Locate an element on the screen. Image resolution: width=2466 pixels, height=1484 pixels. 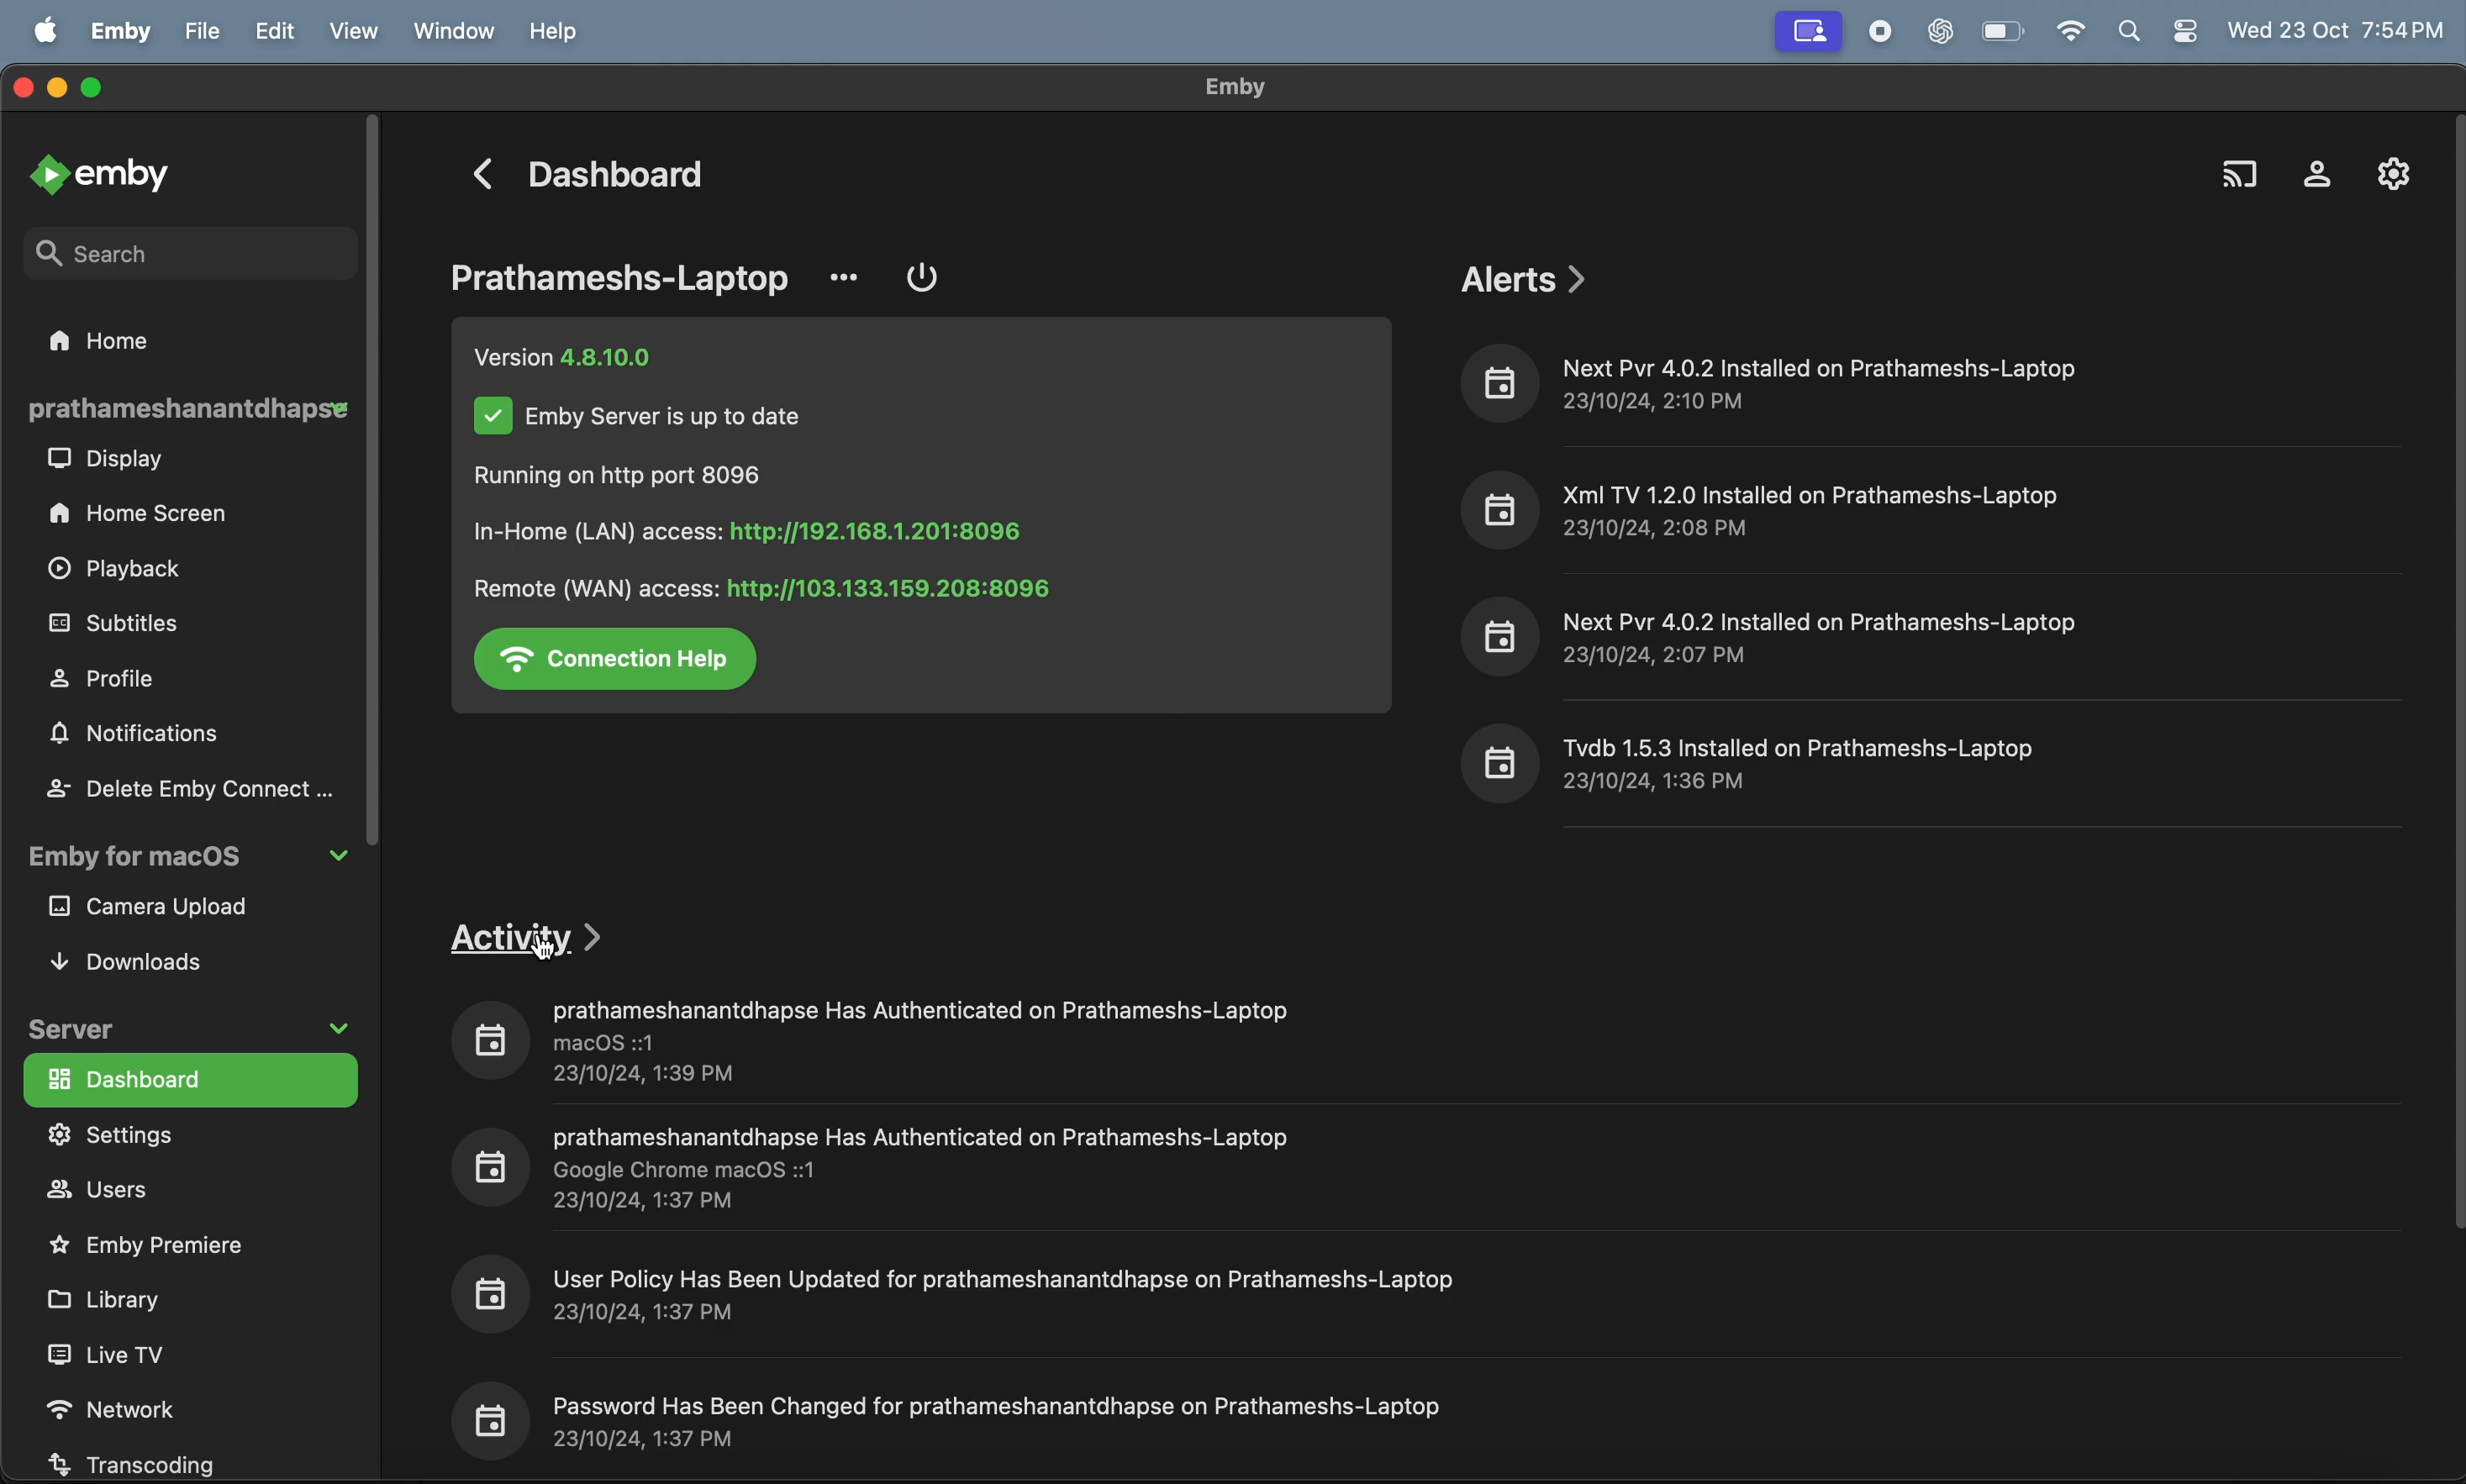
power button is located at coordinates (925, 278).